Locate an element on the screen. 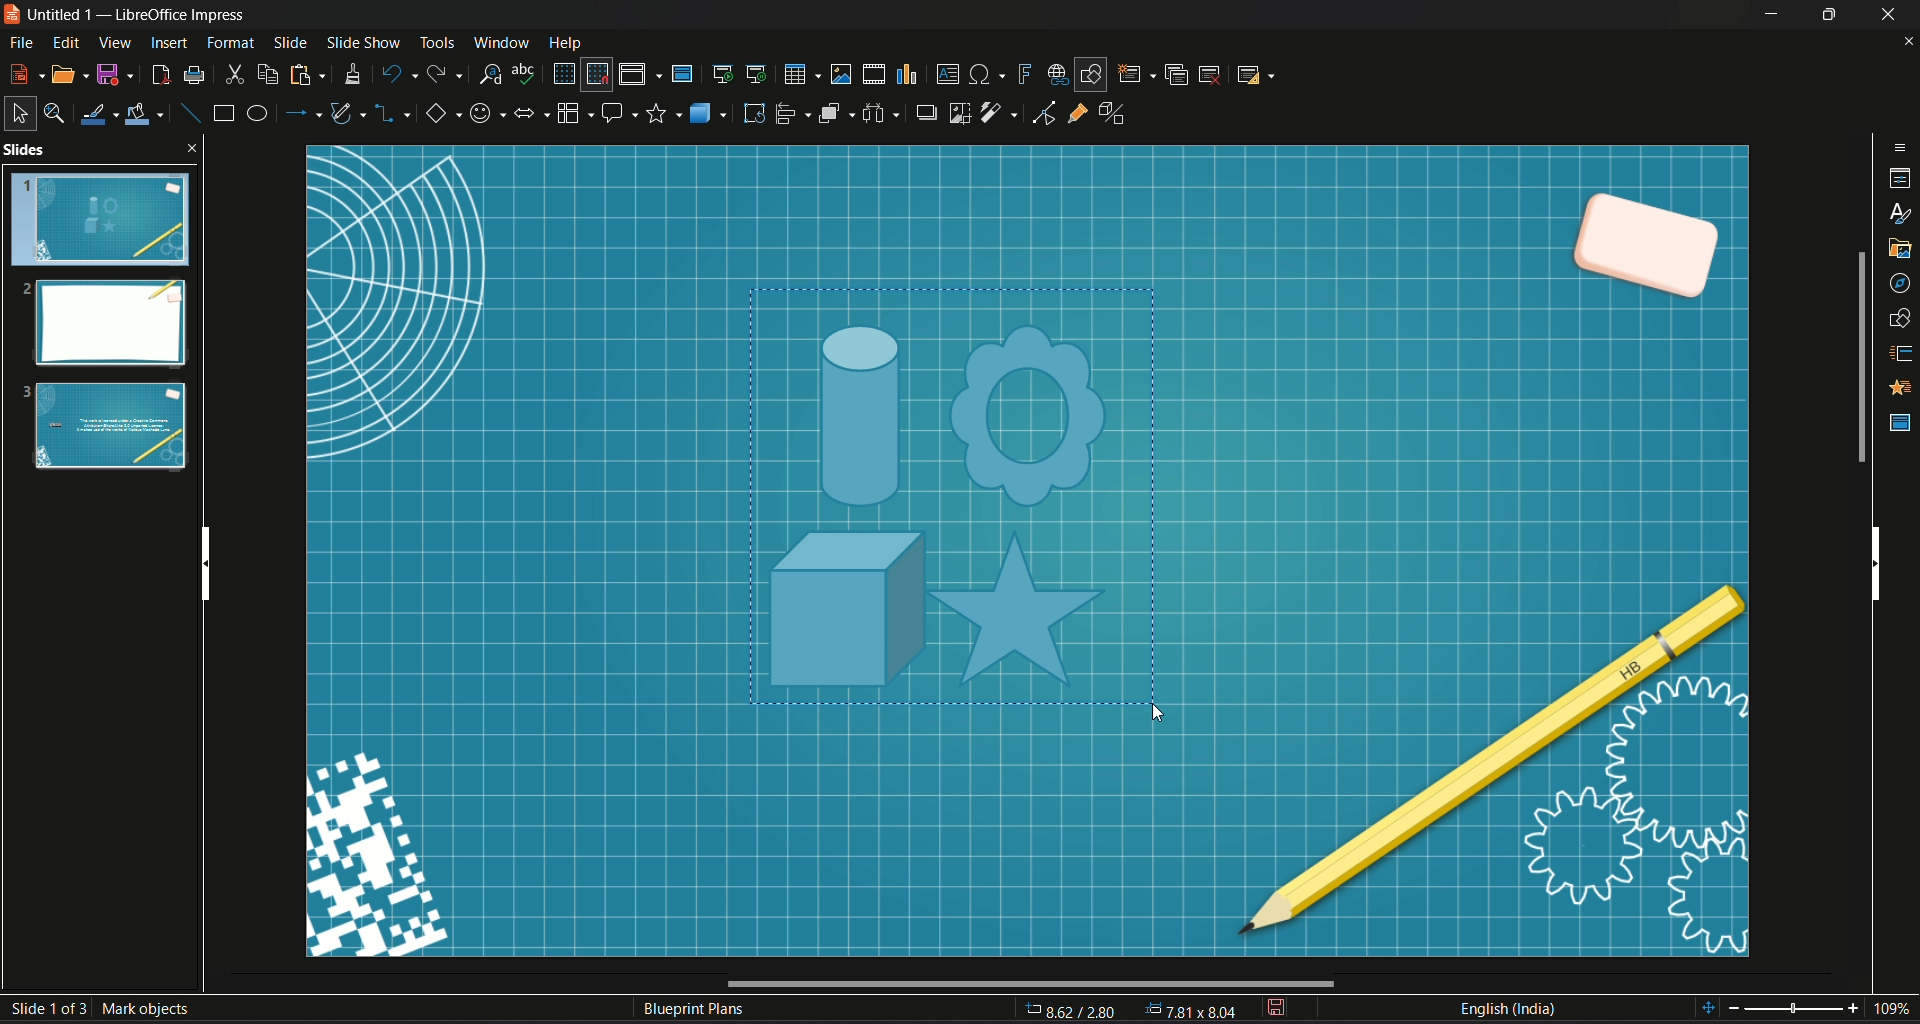  insert fontwork text is located at coordinates (1023, 72).